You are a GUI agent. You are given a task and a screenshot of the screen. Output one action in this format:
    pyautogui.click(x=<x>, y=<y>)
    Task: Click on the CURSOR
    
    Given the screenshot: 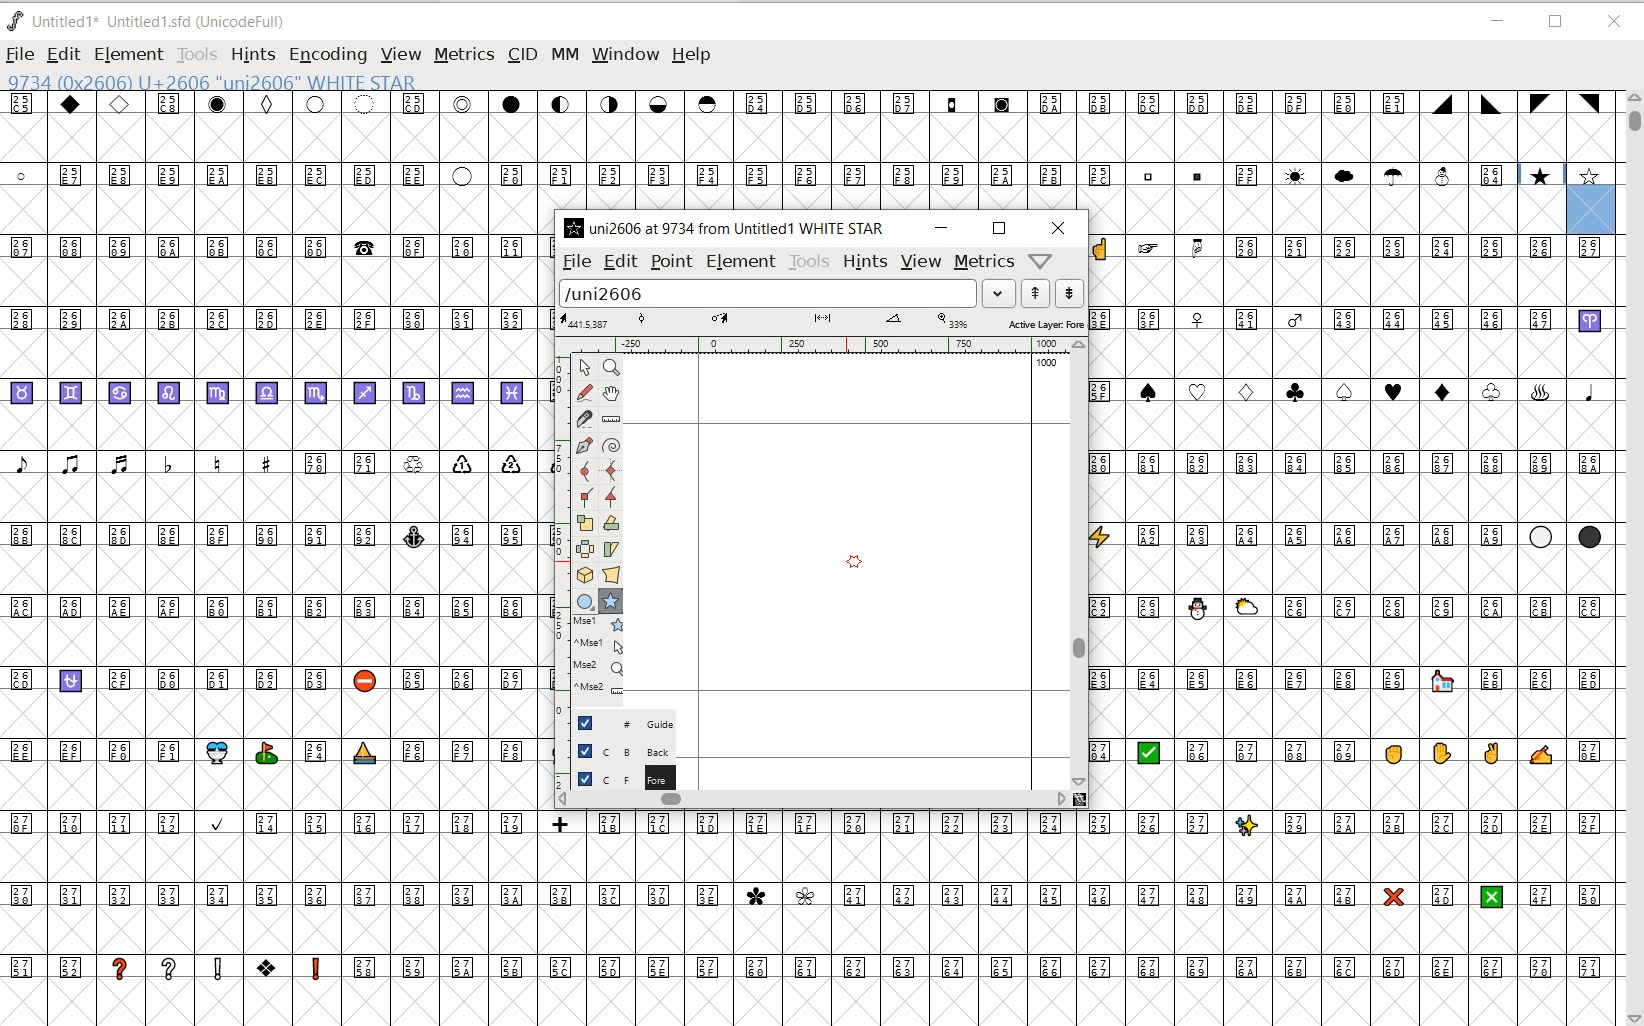 What is the action you would take?
    pyautogui.click(x=1039, y=76)
    